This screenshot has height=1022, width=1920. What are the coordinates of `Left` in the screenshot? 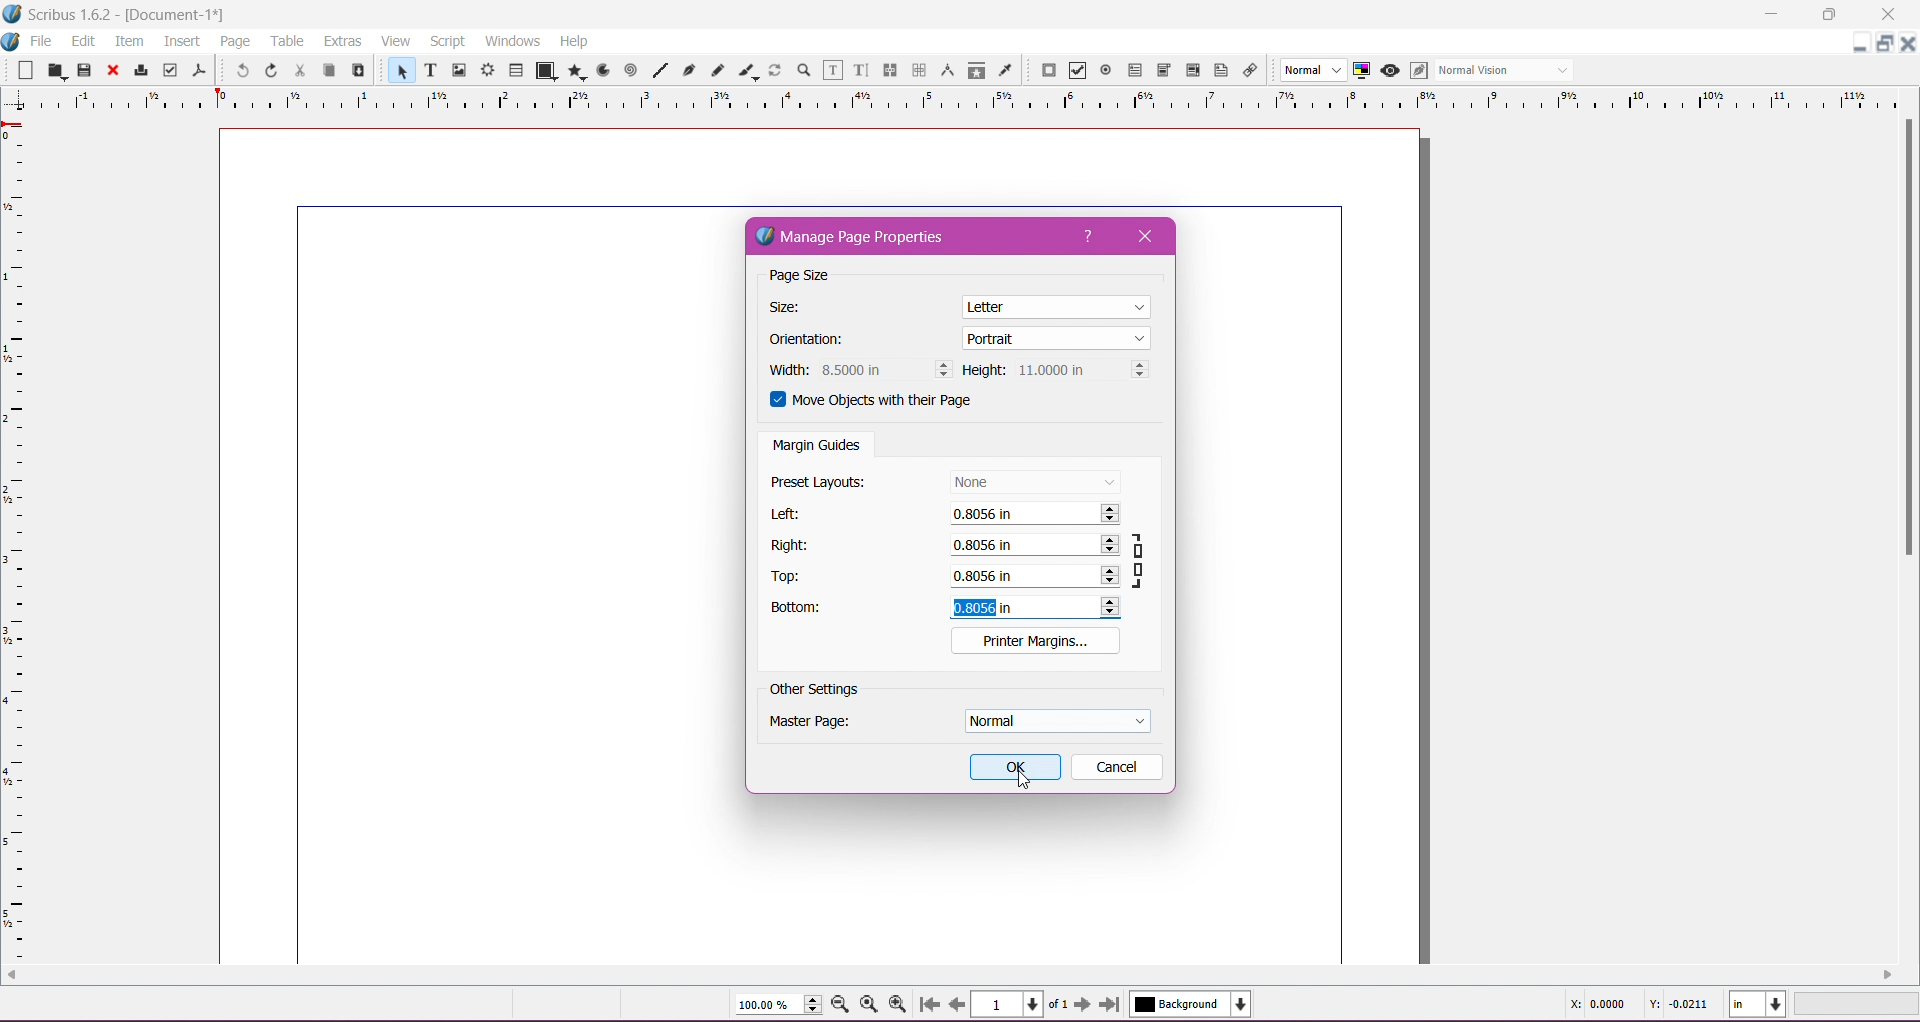 It's located at (789, 514).